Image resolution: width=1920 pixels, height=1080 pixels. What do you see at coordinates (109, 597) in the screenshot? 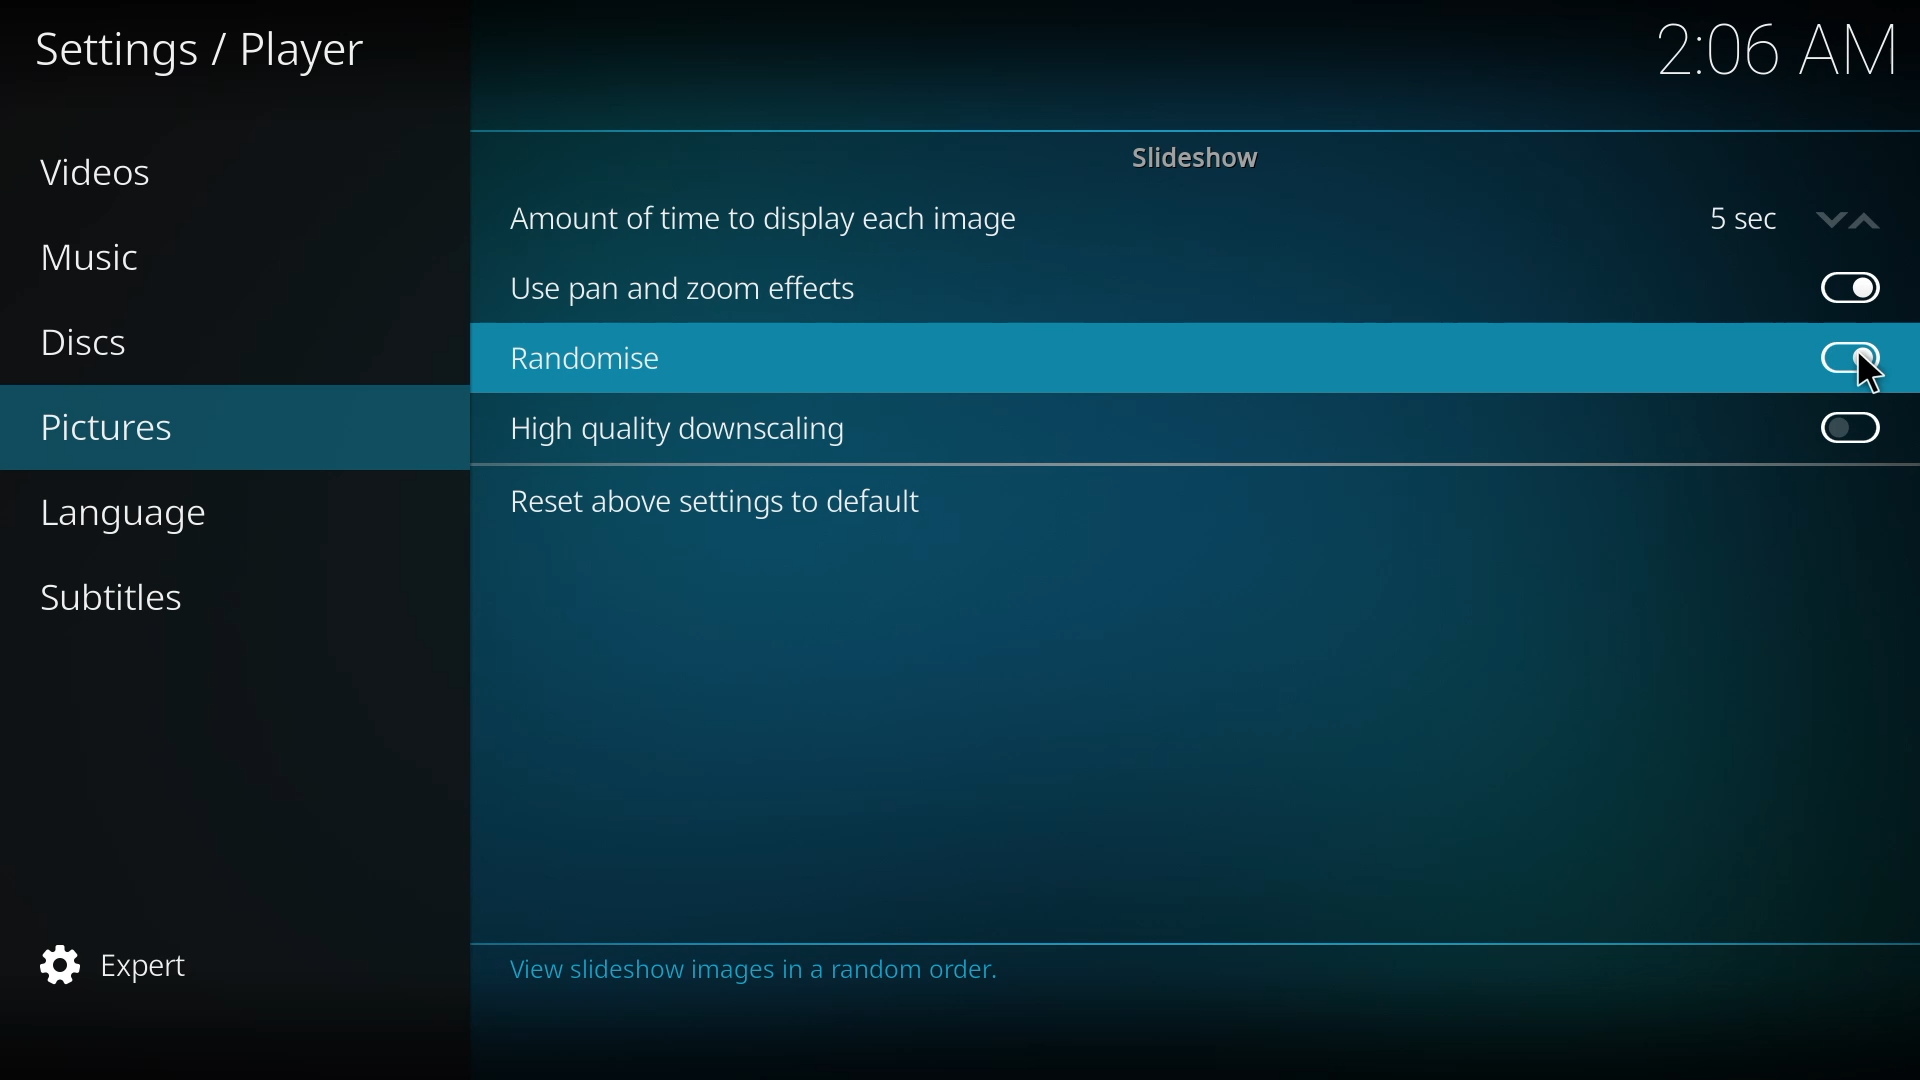
I see `subtitles` at bounding box center [109, 597].